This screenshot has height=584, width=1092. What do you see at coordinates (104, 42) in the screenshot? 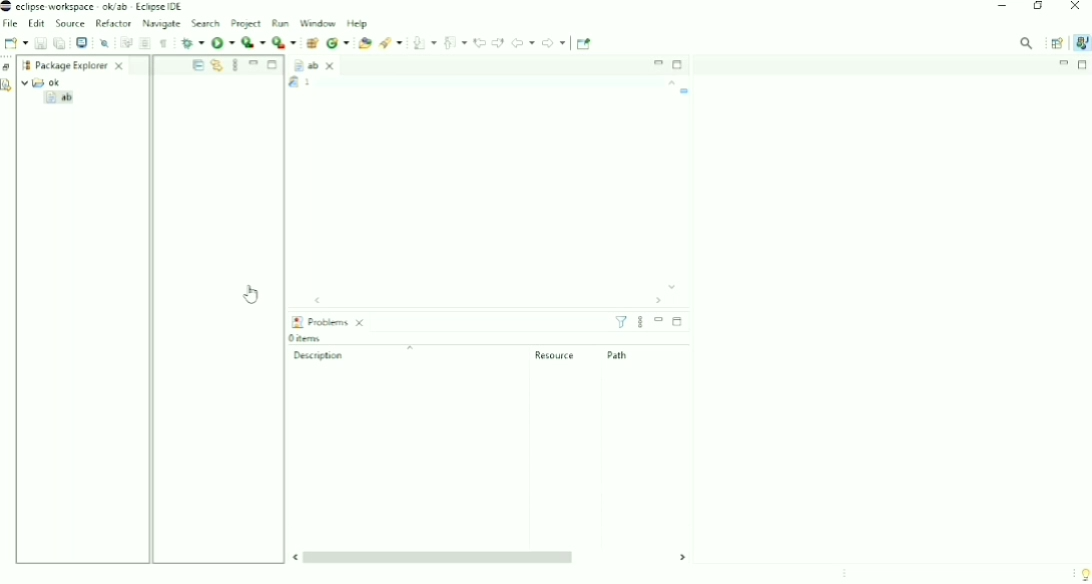
I see `Skip All Breakpoints` at bounding box center [104, 42].